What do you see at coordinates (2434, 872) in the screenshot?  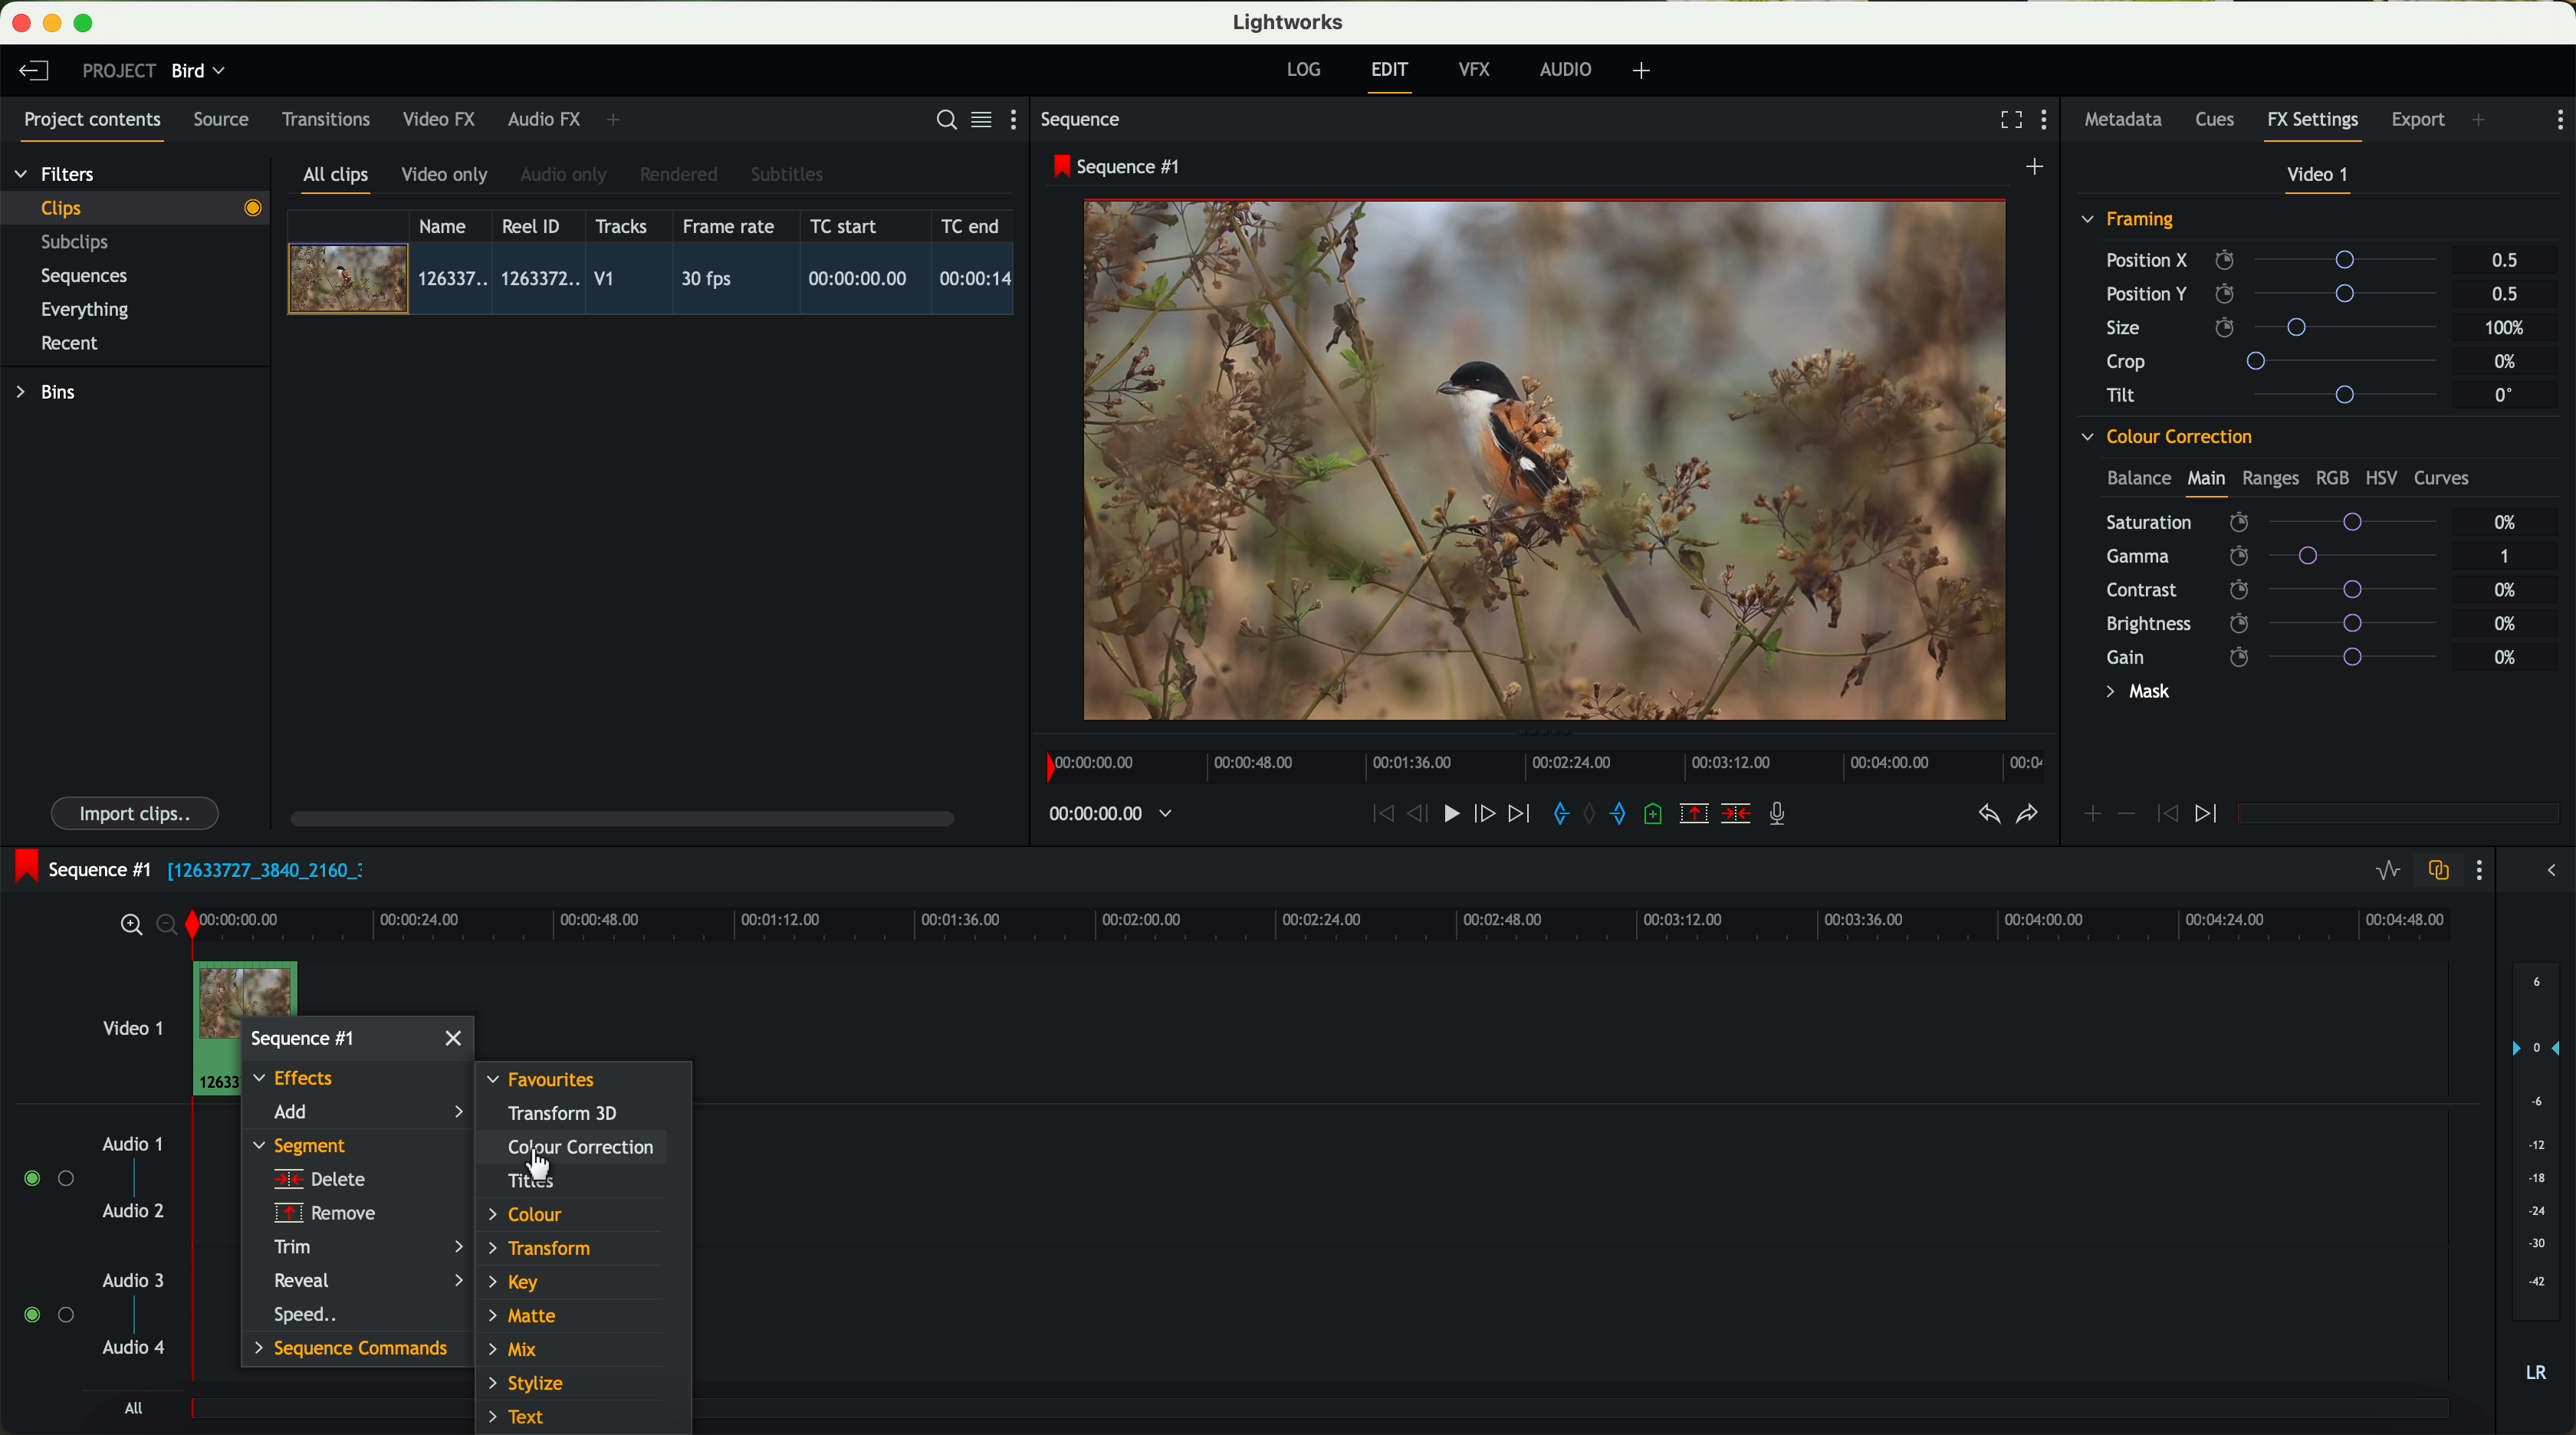 I see `toggle auto track sync` at bounding box center [2434, 872].